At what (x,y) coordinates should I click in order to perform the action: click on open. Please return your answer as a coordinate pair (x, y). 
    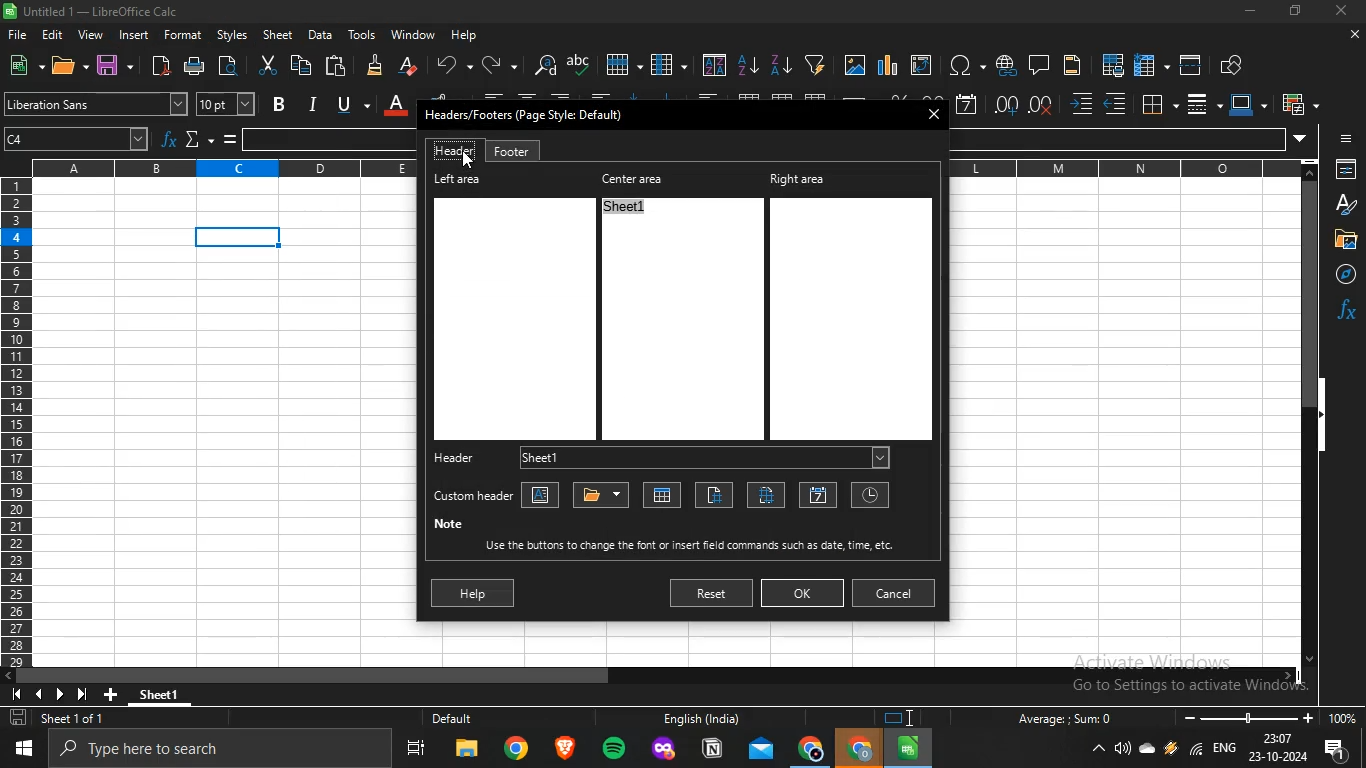
    Looking at the image, I should click on (65, 67).